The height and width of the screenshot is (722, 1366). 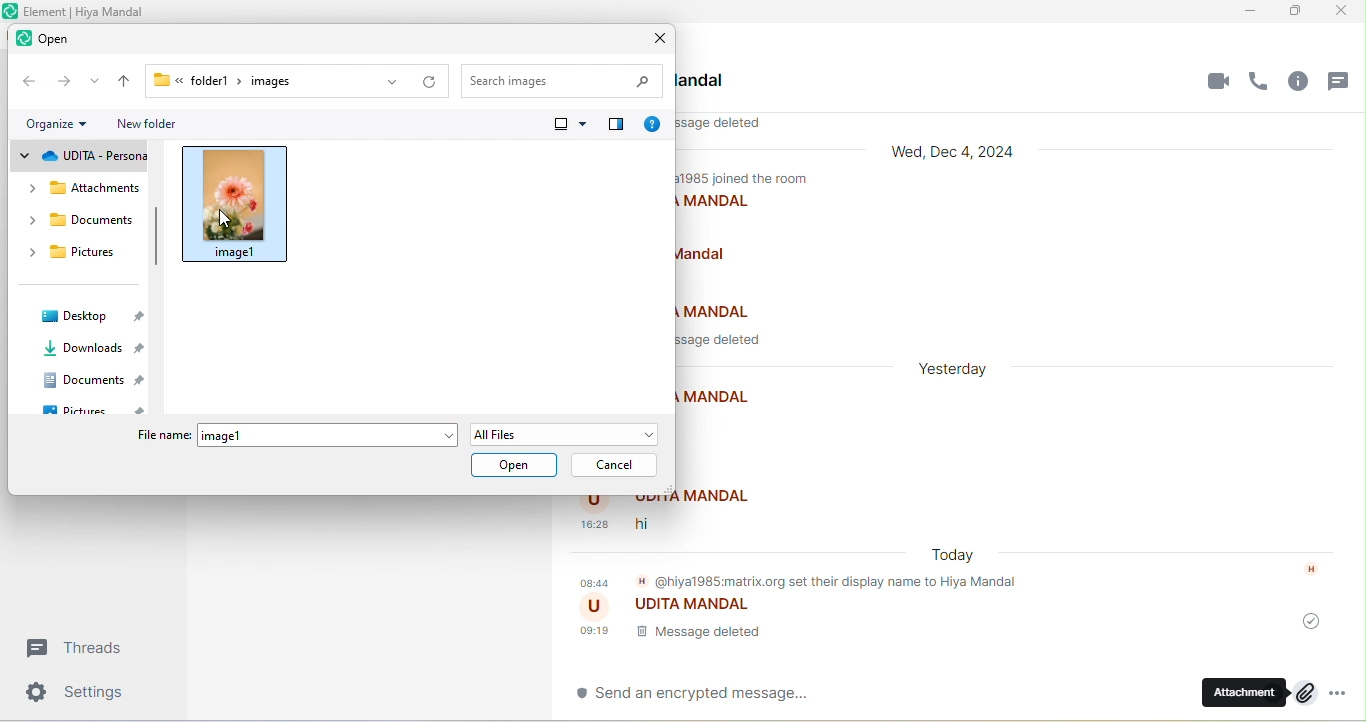 What do you see at coordinates (93, 10) in the screenshot?
I see `title` at bounding box center [93, 10].